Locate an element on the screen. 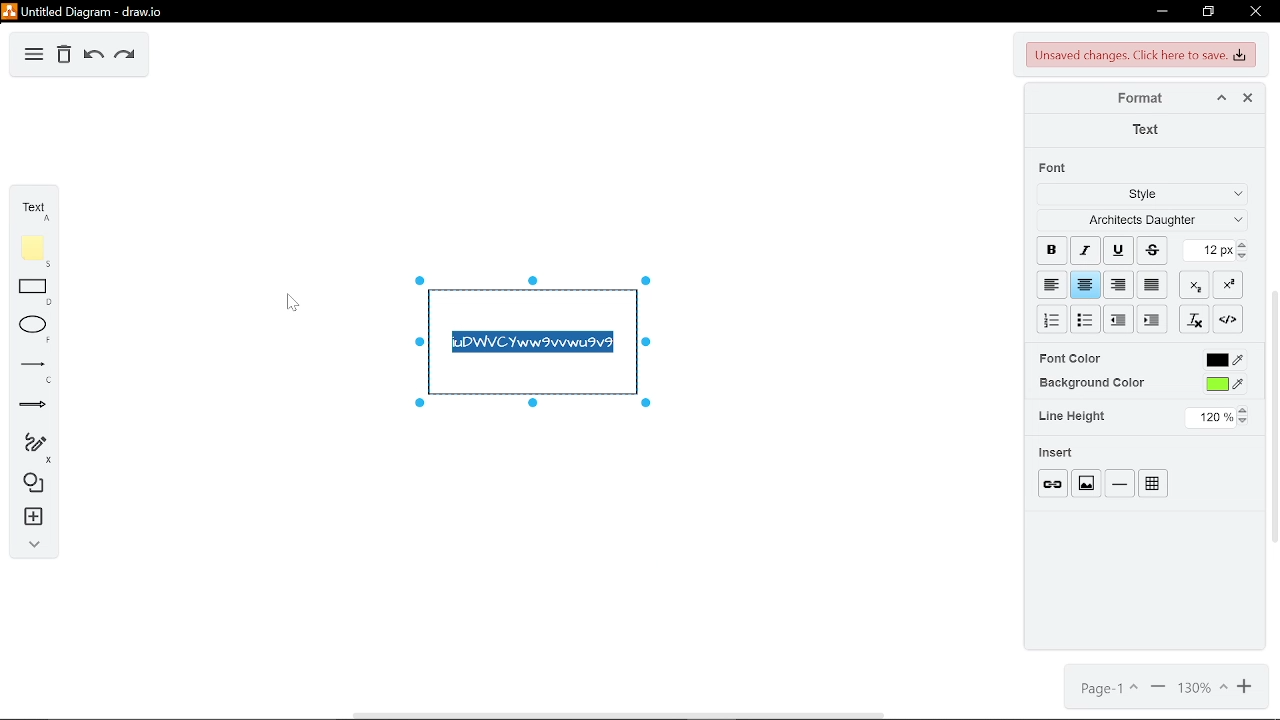 Image resolution: width=1280 pixels, height=720 pixels. Unsaved changes. Click here to save changes is located at coordinates (1138, 55).